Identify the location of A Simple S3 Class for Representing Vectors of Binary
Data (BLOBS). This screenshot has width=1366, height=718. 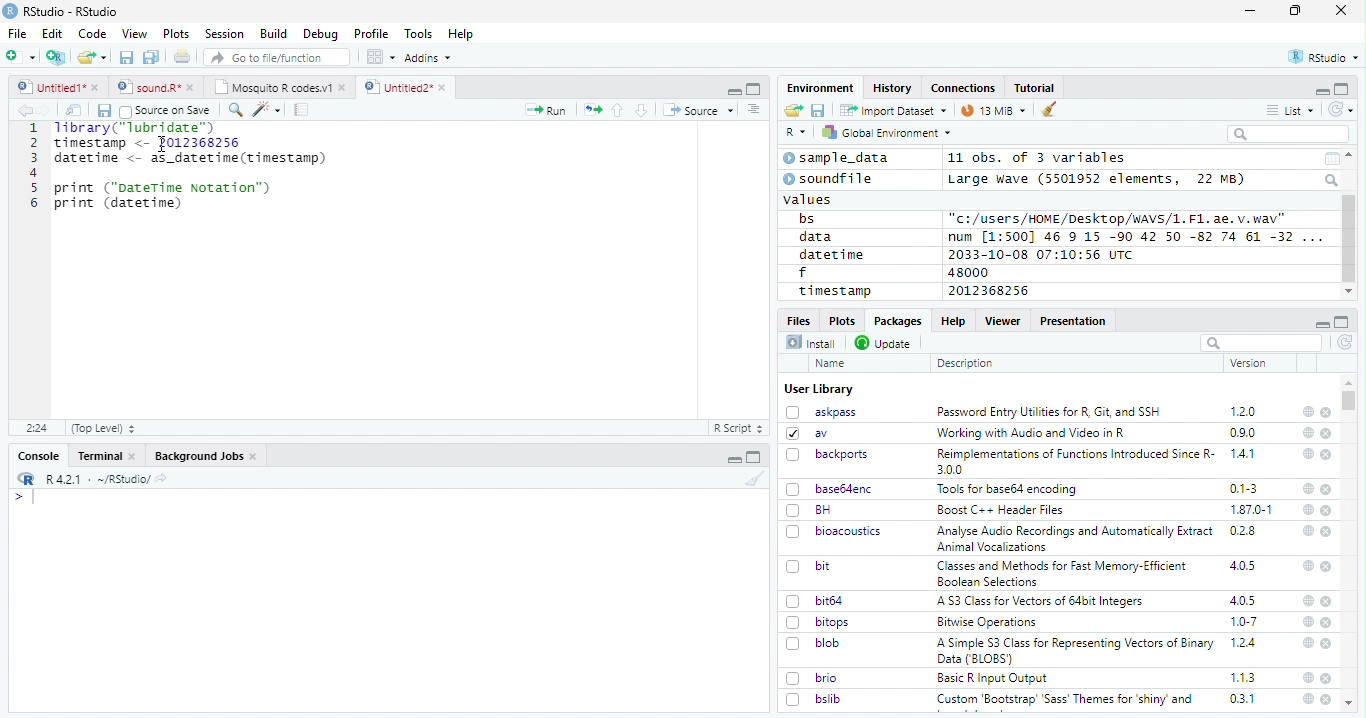
(1077, 650).